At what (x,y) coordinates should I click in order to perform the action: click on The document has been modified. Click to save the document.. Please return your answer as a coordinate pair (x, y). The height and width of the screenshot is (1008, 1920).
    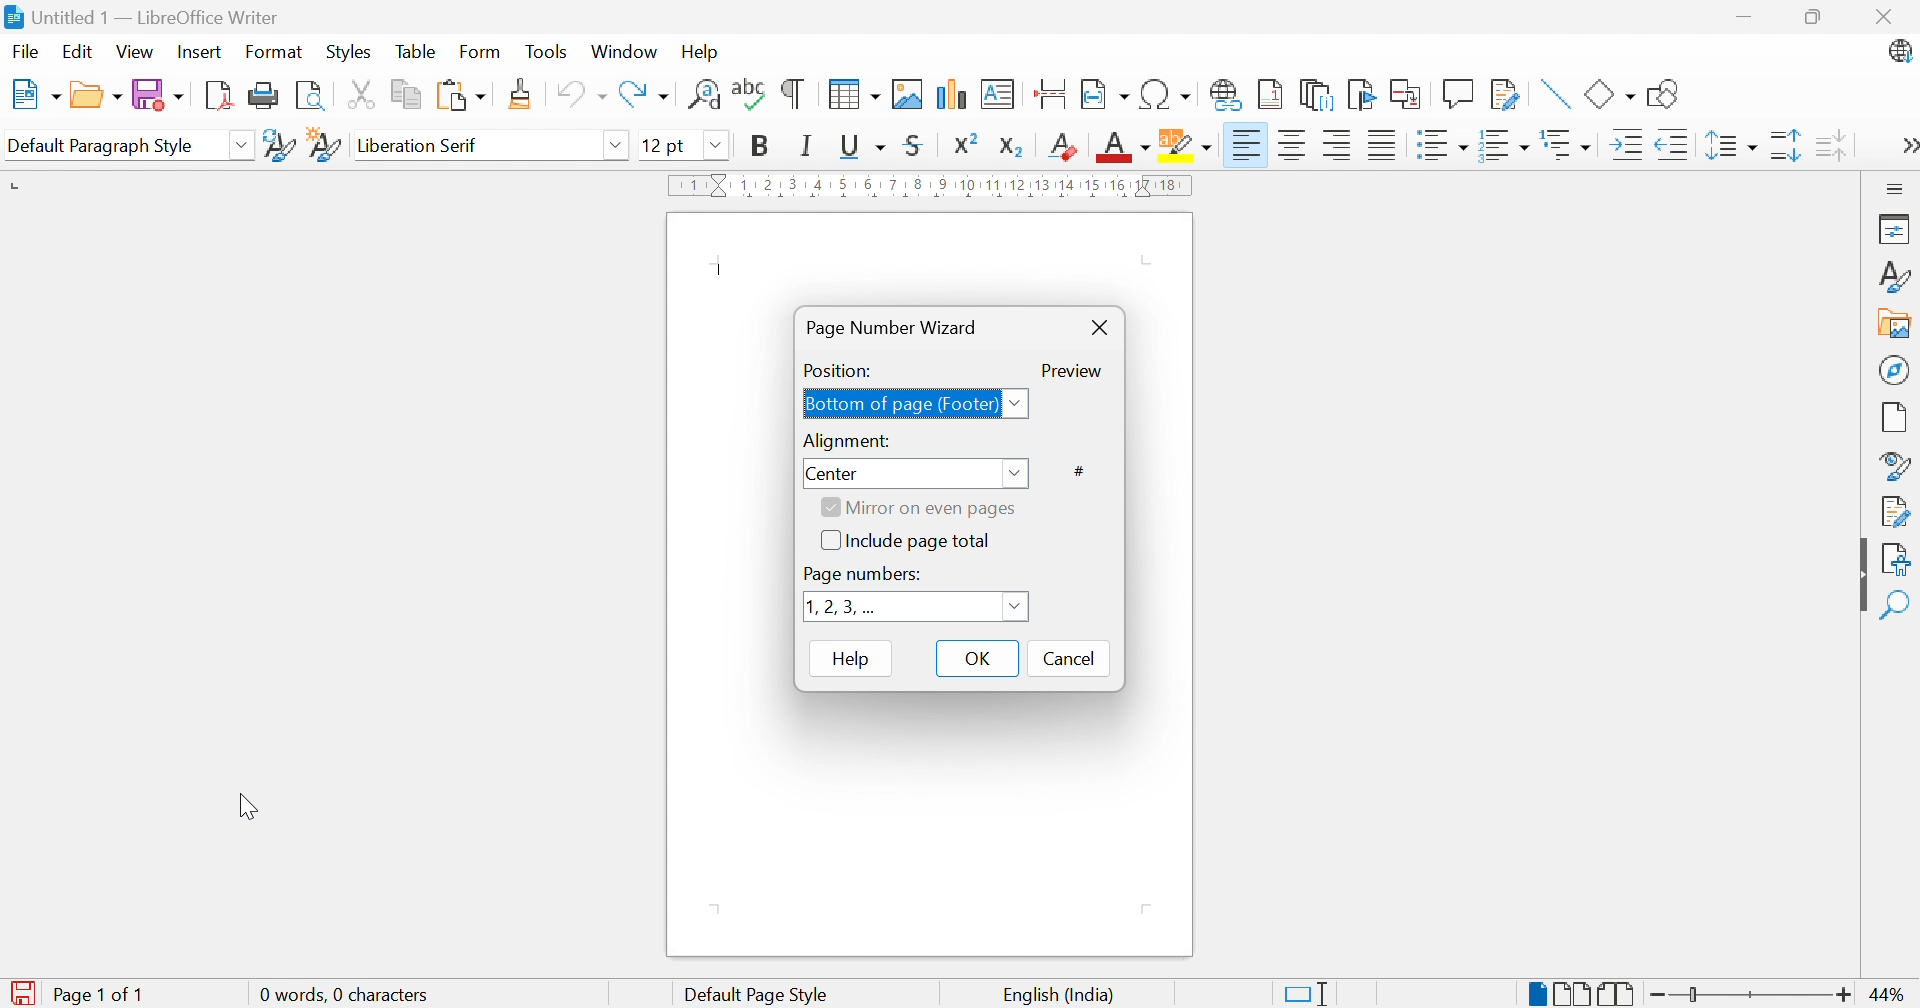
    Looking at the image, I should click on (19, 994).